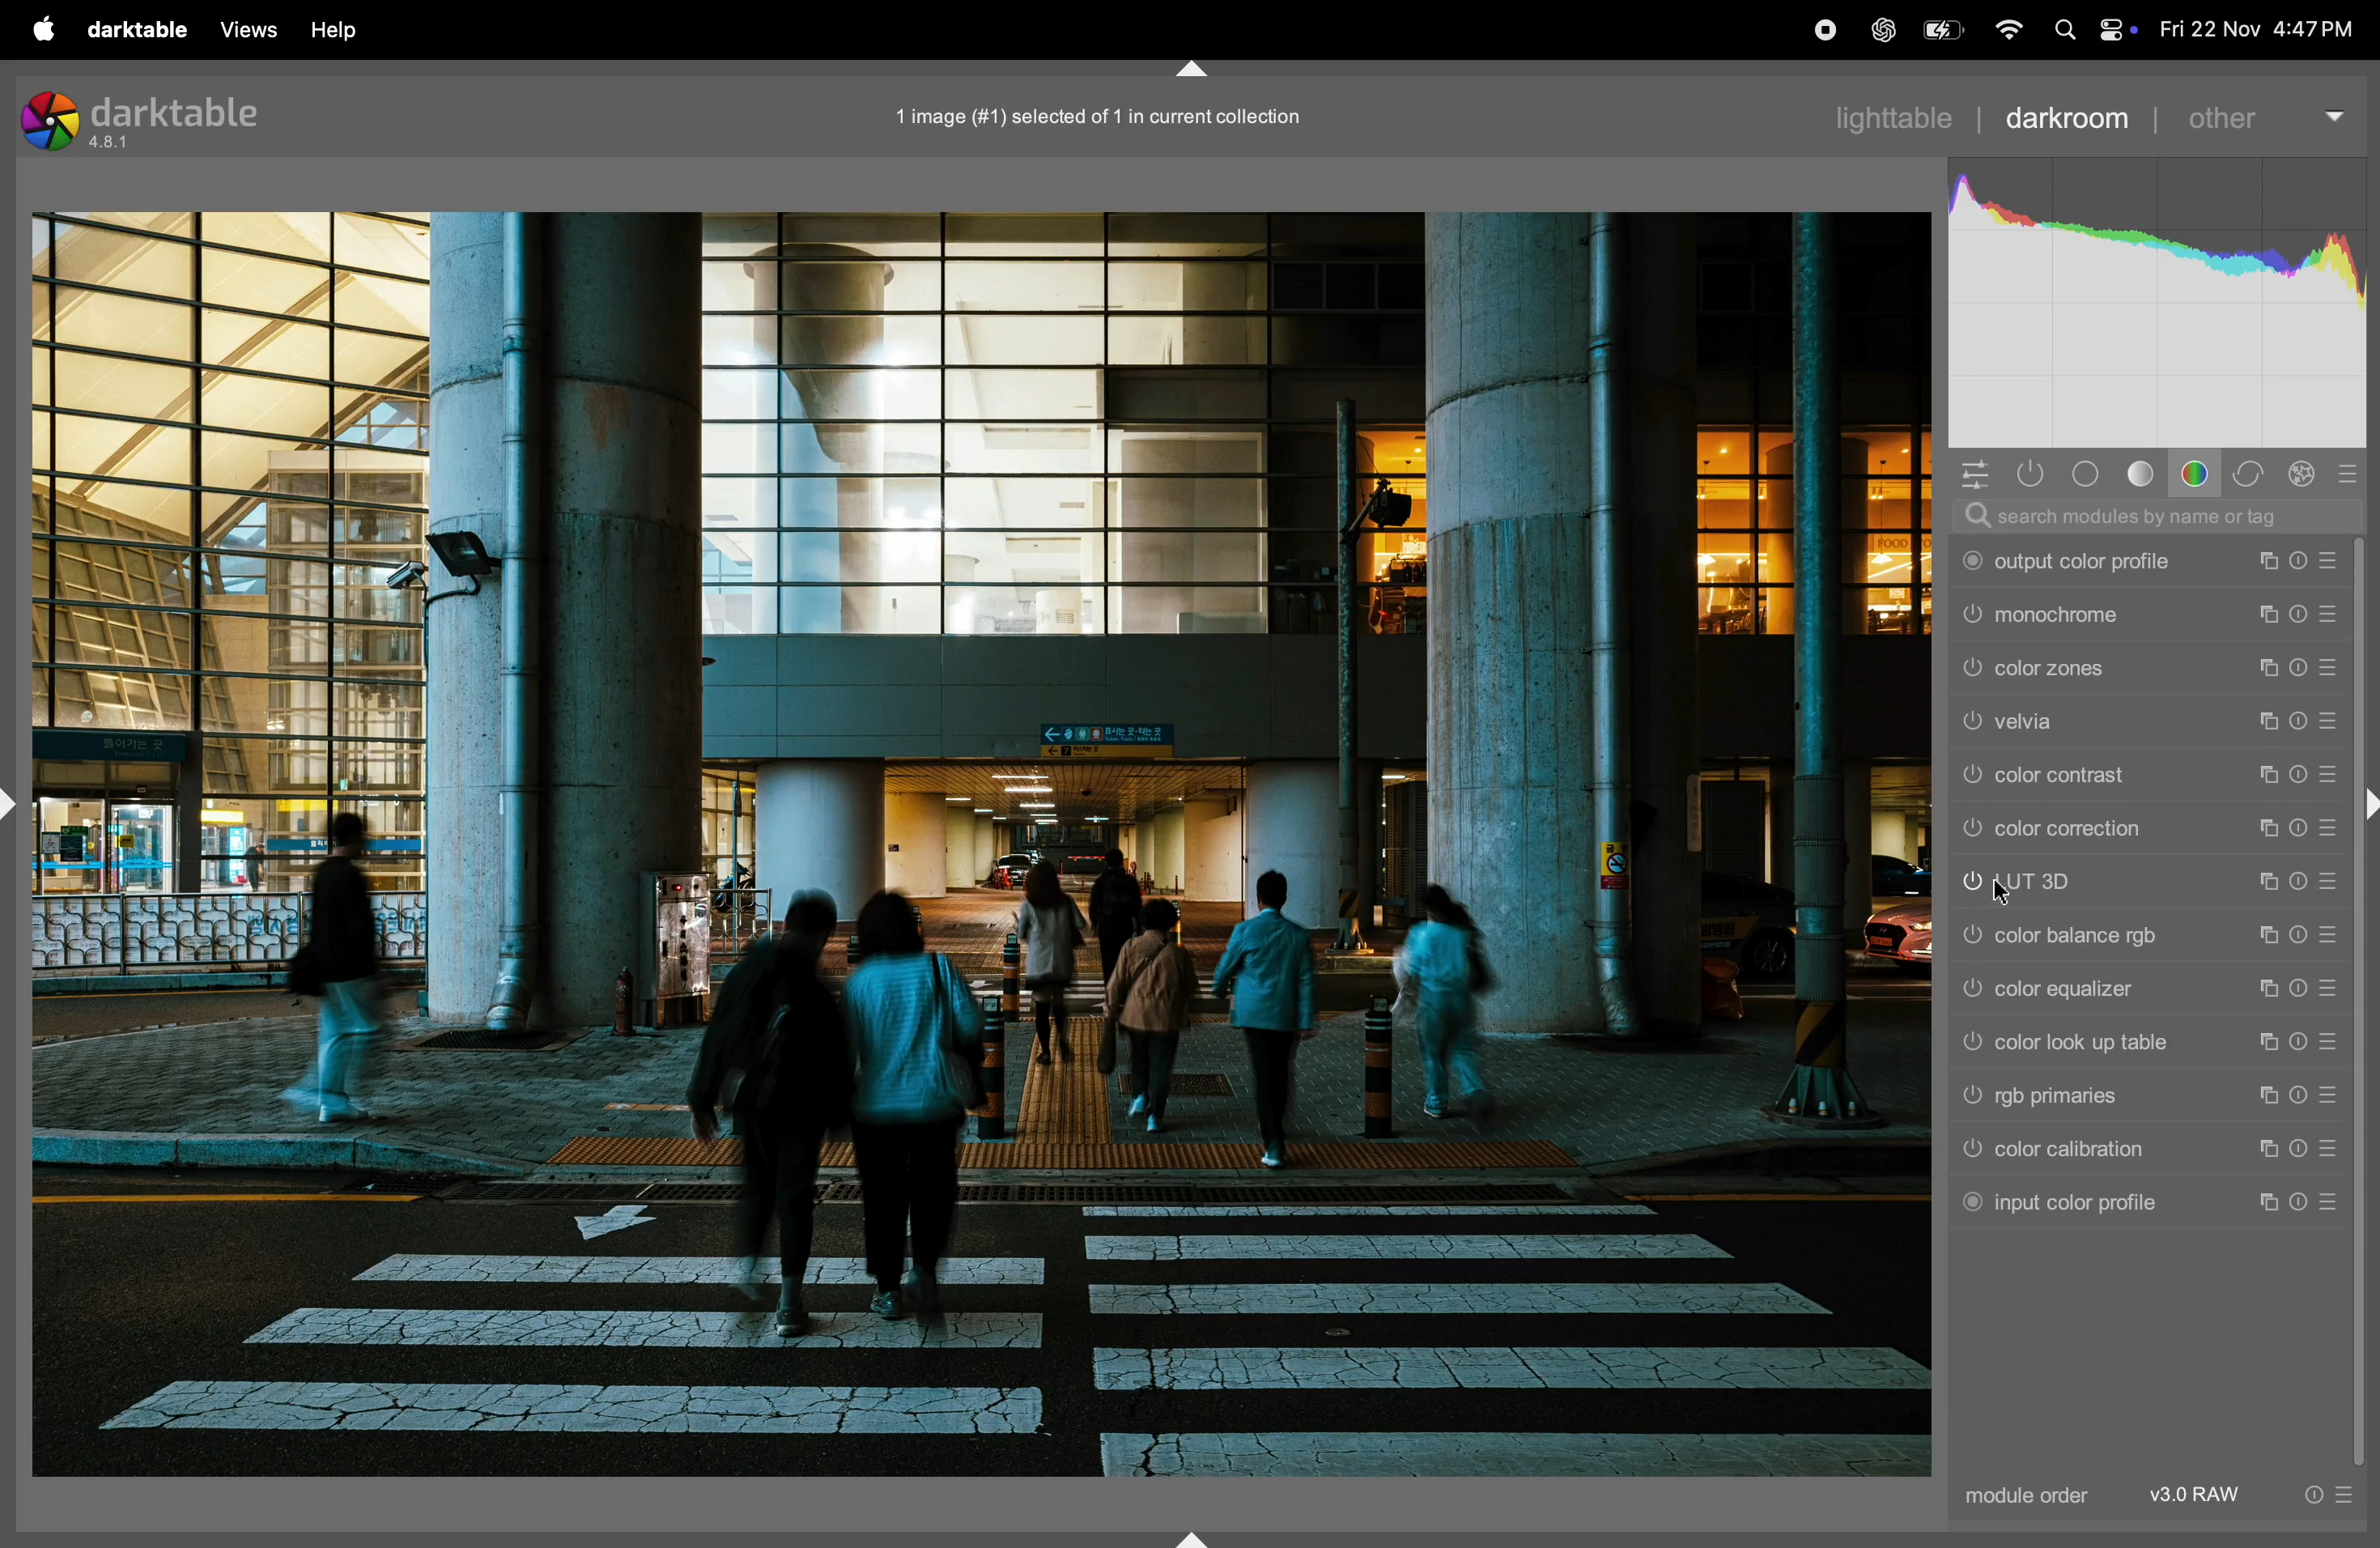  What do you see at coordinates (2105, 1044) in the screenshot?
I see `color lookup table` at bounding box center [2105, 1044].